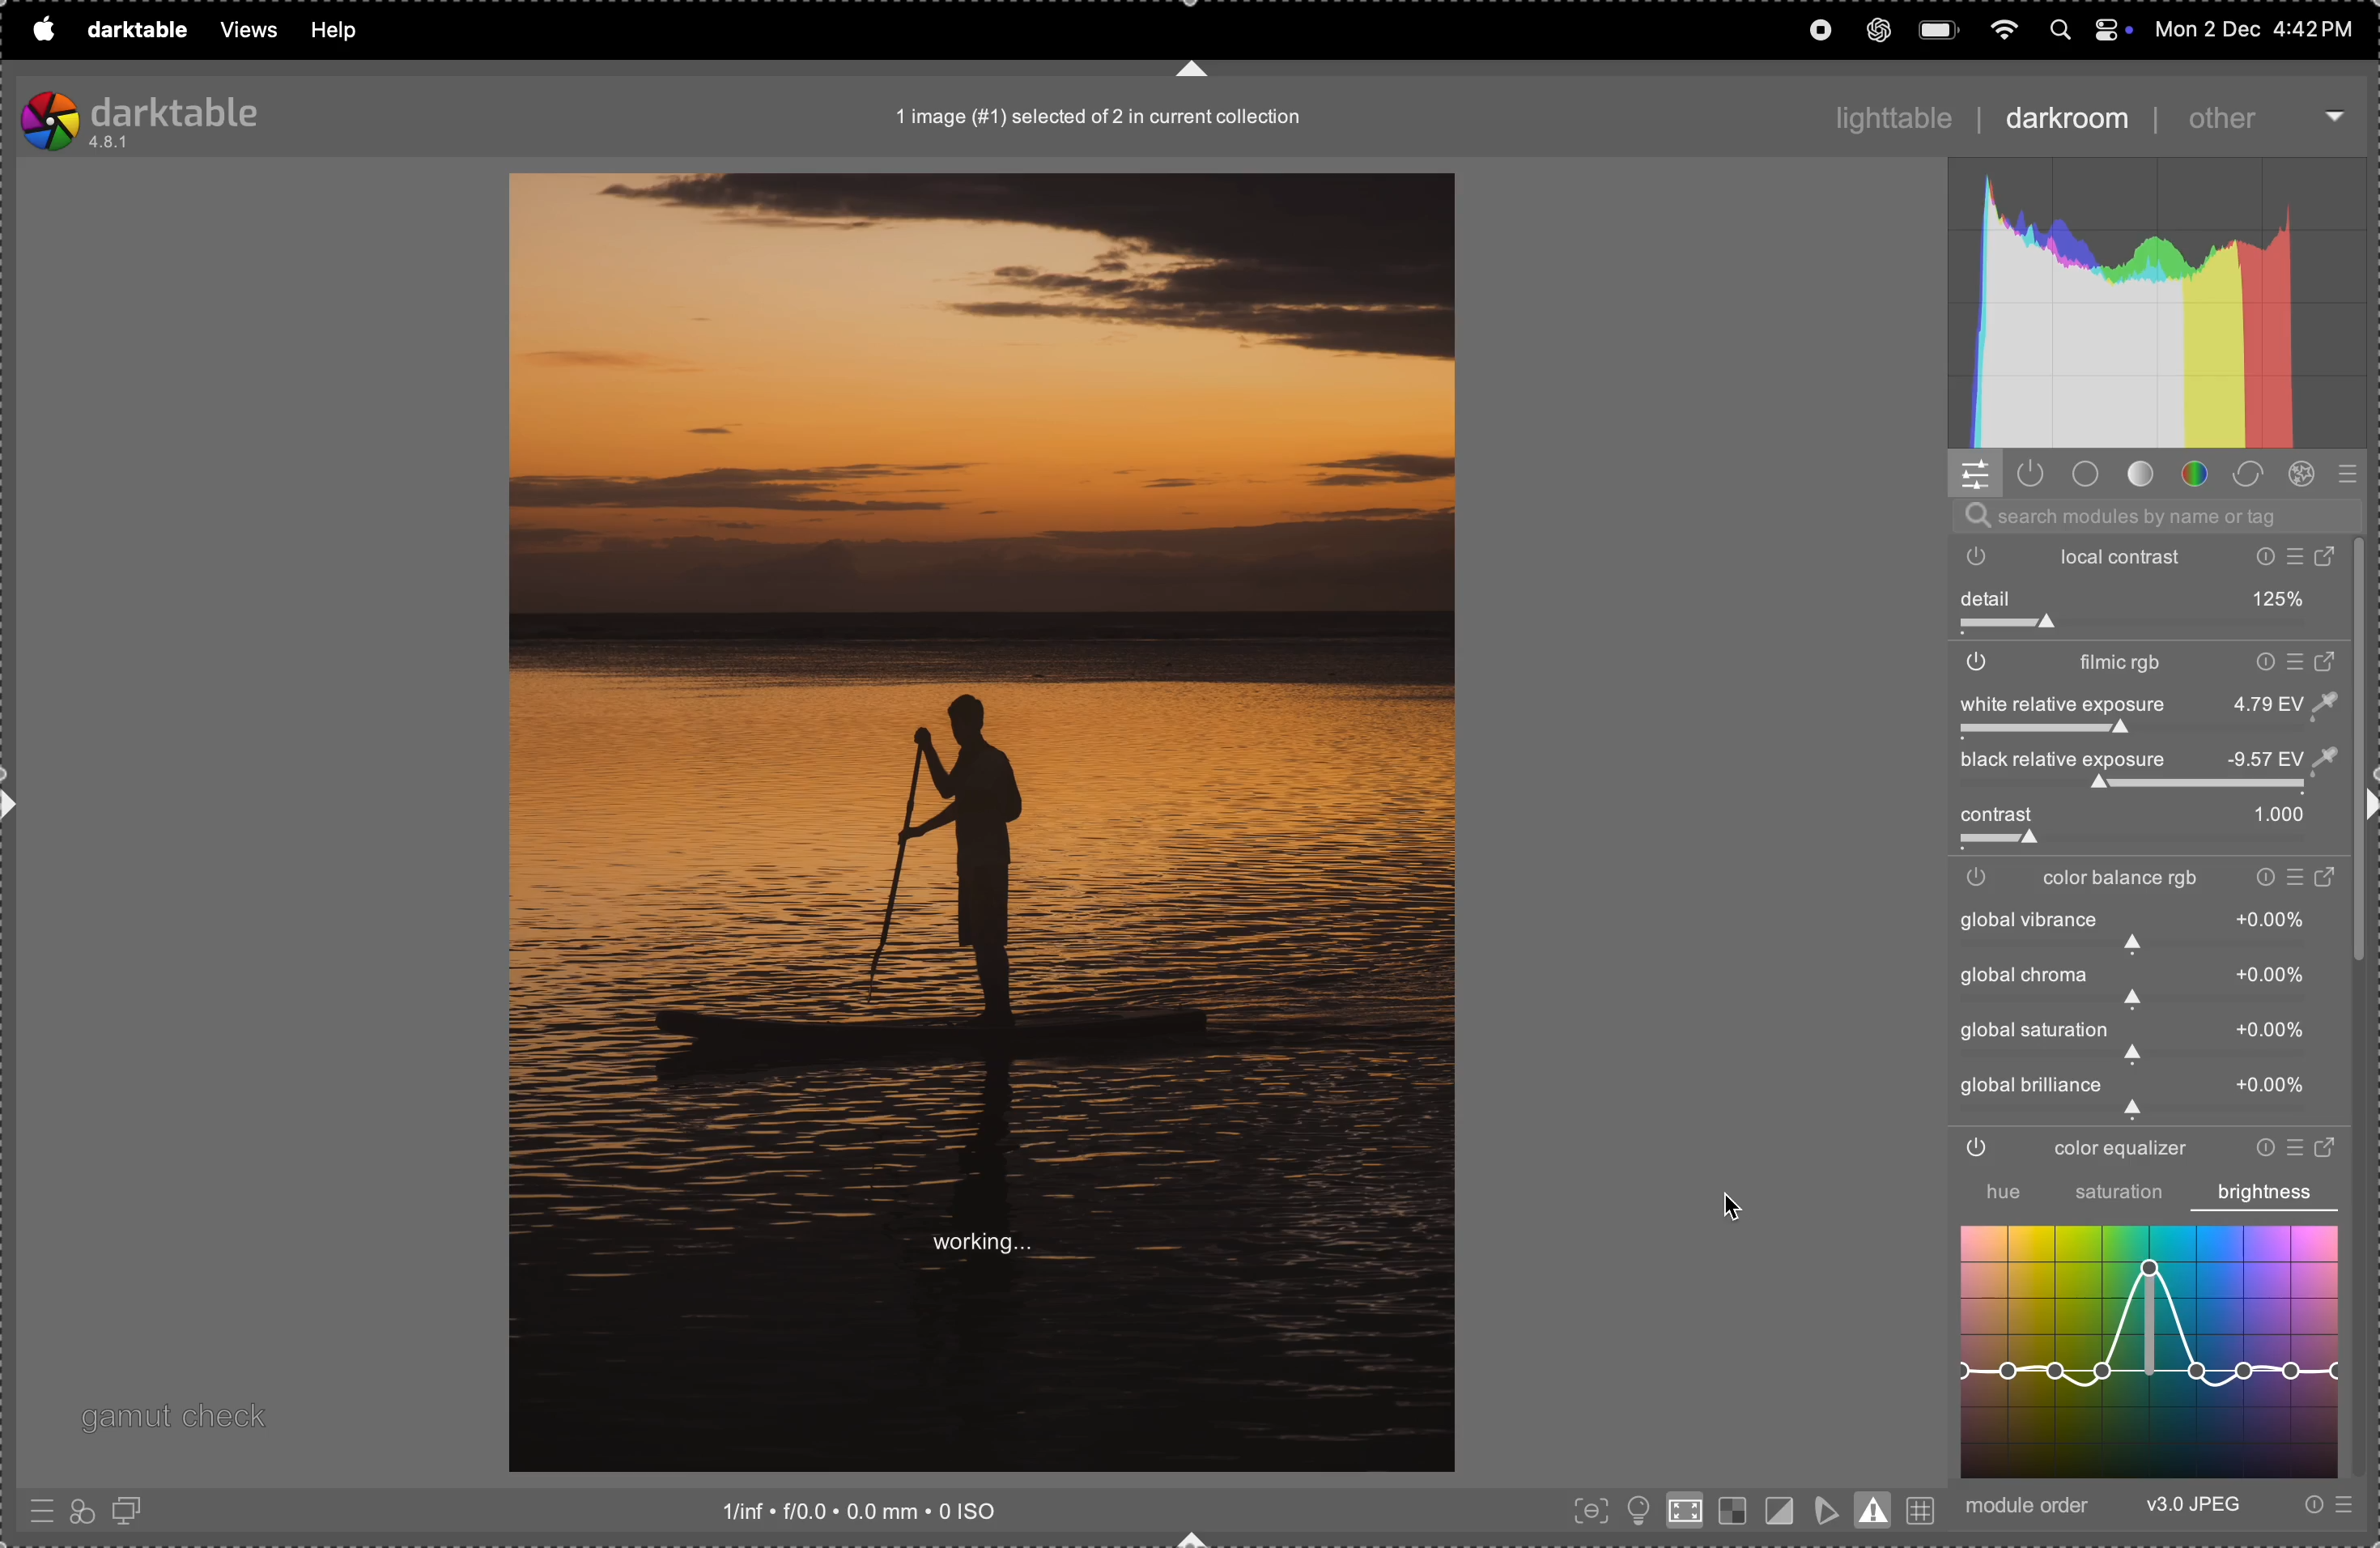  What do you see at coordinates (2086, 28) in the screenshot?
I see `apple widgets` at bounding box center [2086, 28].